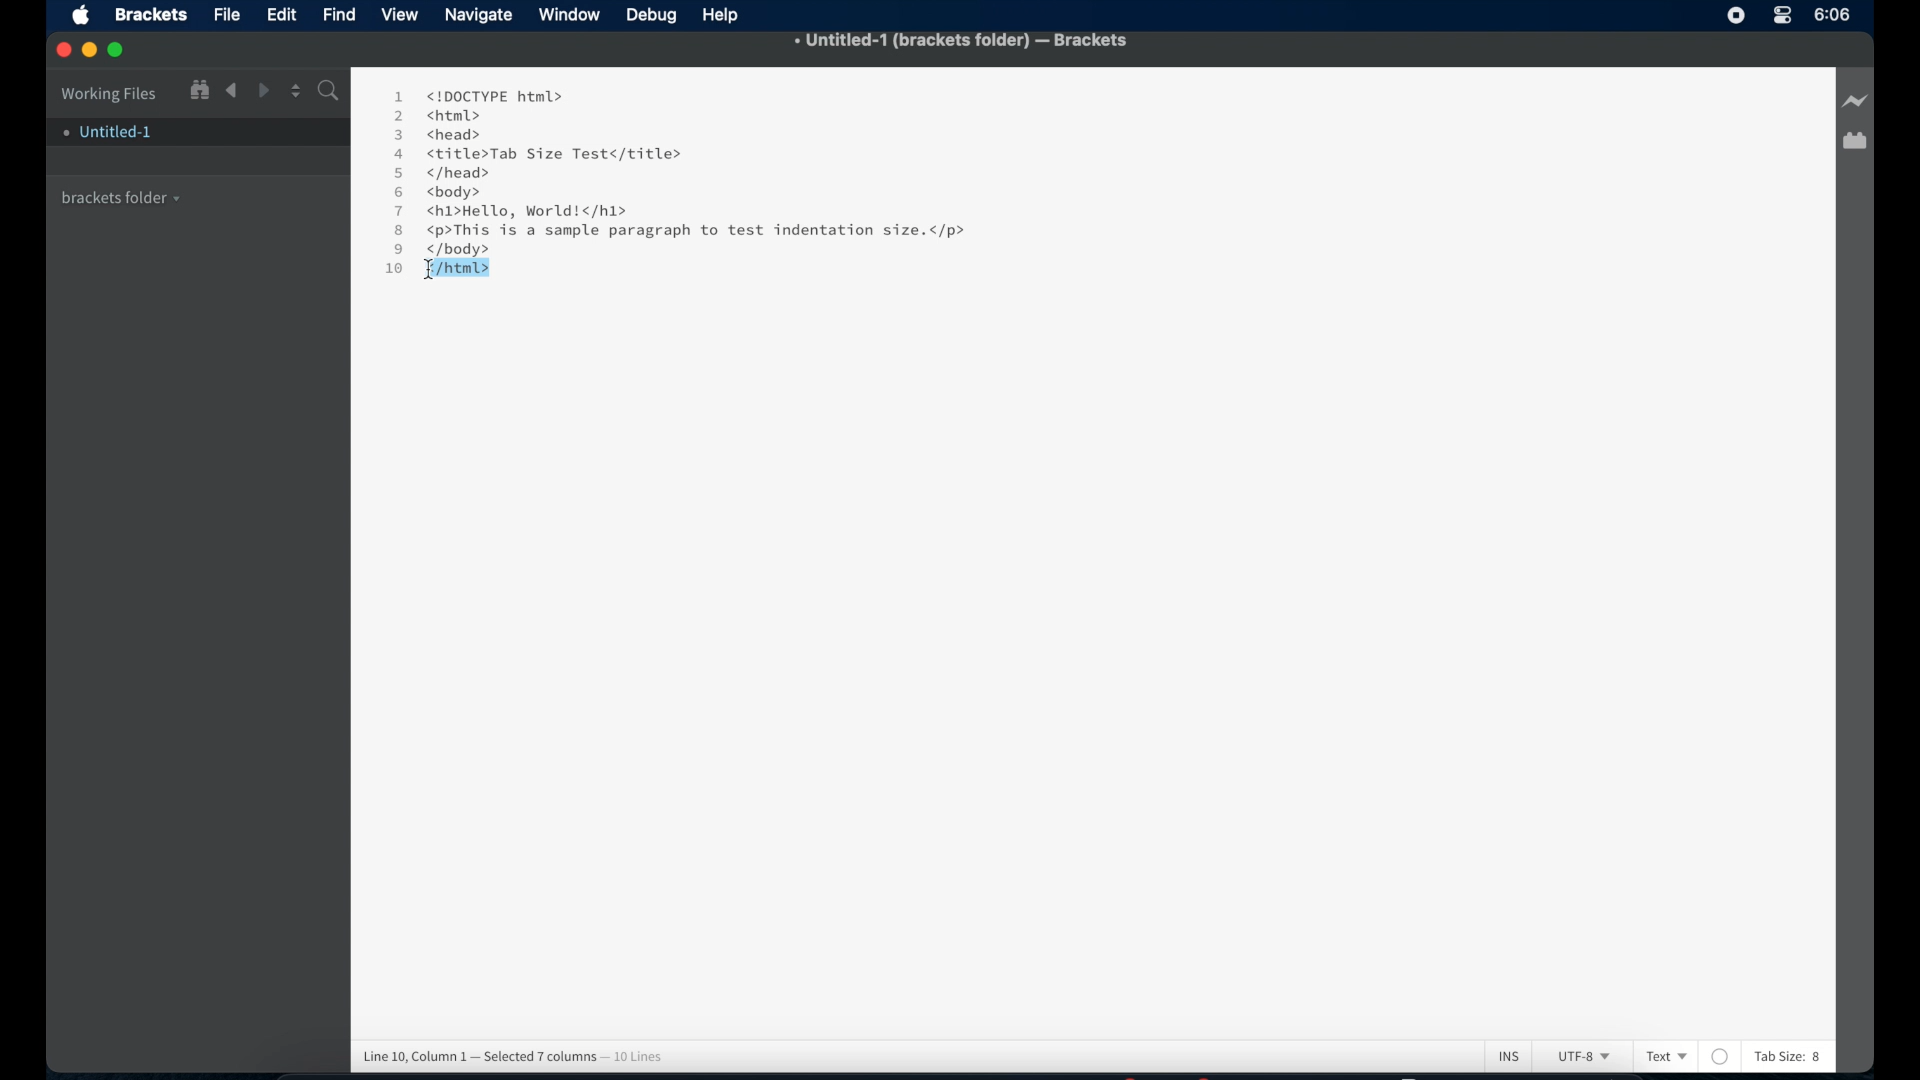  What do you see at coordinates (514, 211) in the screenshot?
I see `7 <h1>Hello, World!</h1>` at bounding box center [514, 211].